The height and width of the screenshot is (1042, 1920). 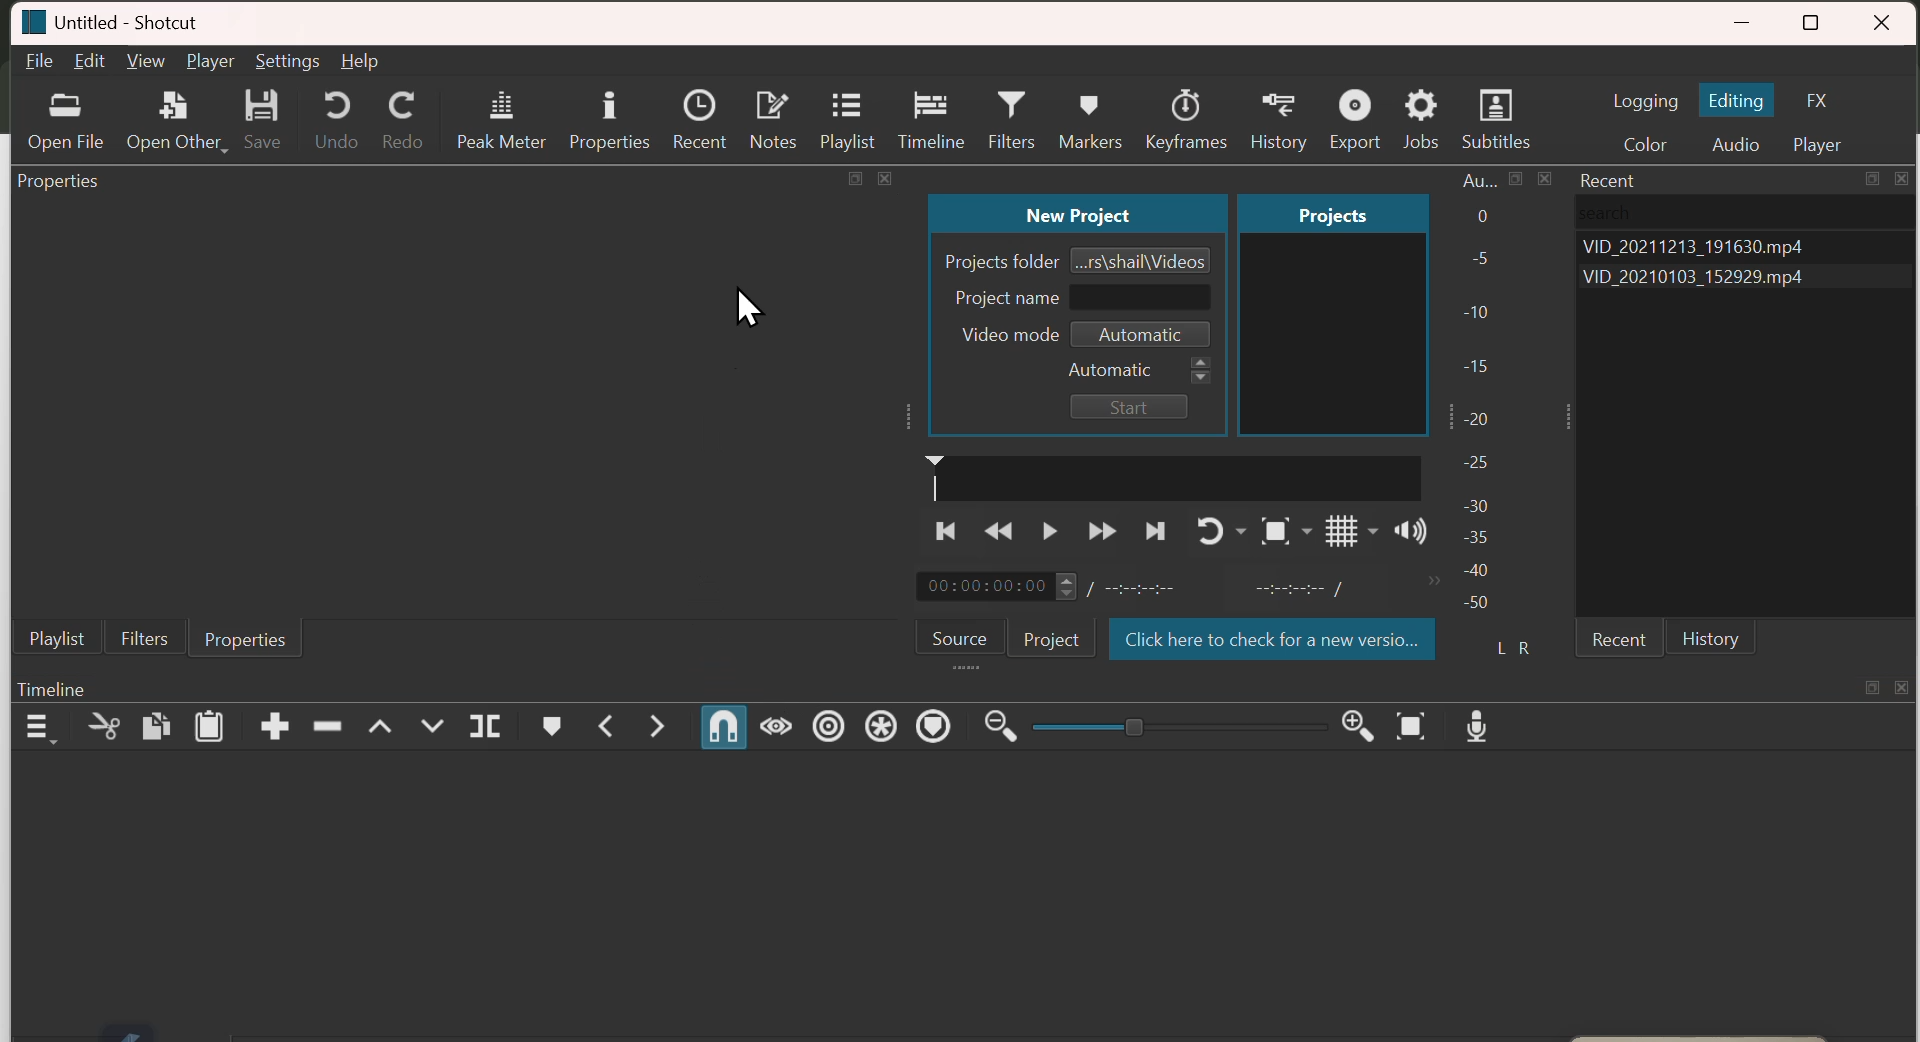 I want to click on Cut, so click(x=105, y=727).